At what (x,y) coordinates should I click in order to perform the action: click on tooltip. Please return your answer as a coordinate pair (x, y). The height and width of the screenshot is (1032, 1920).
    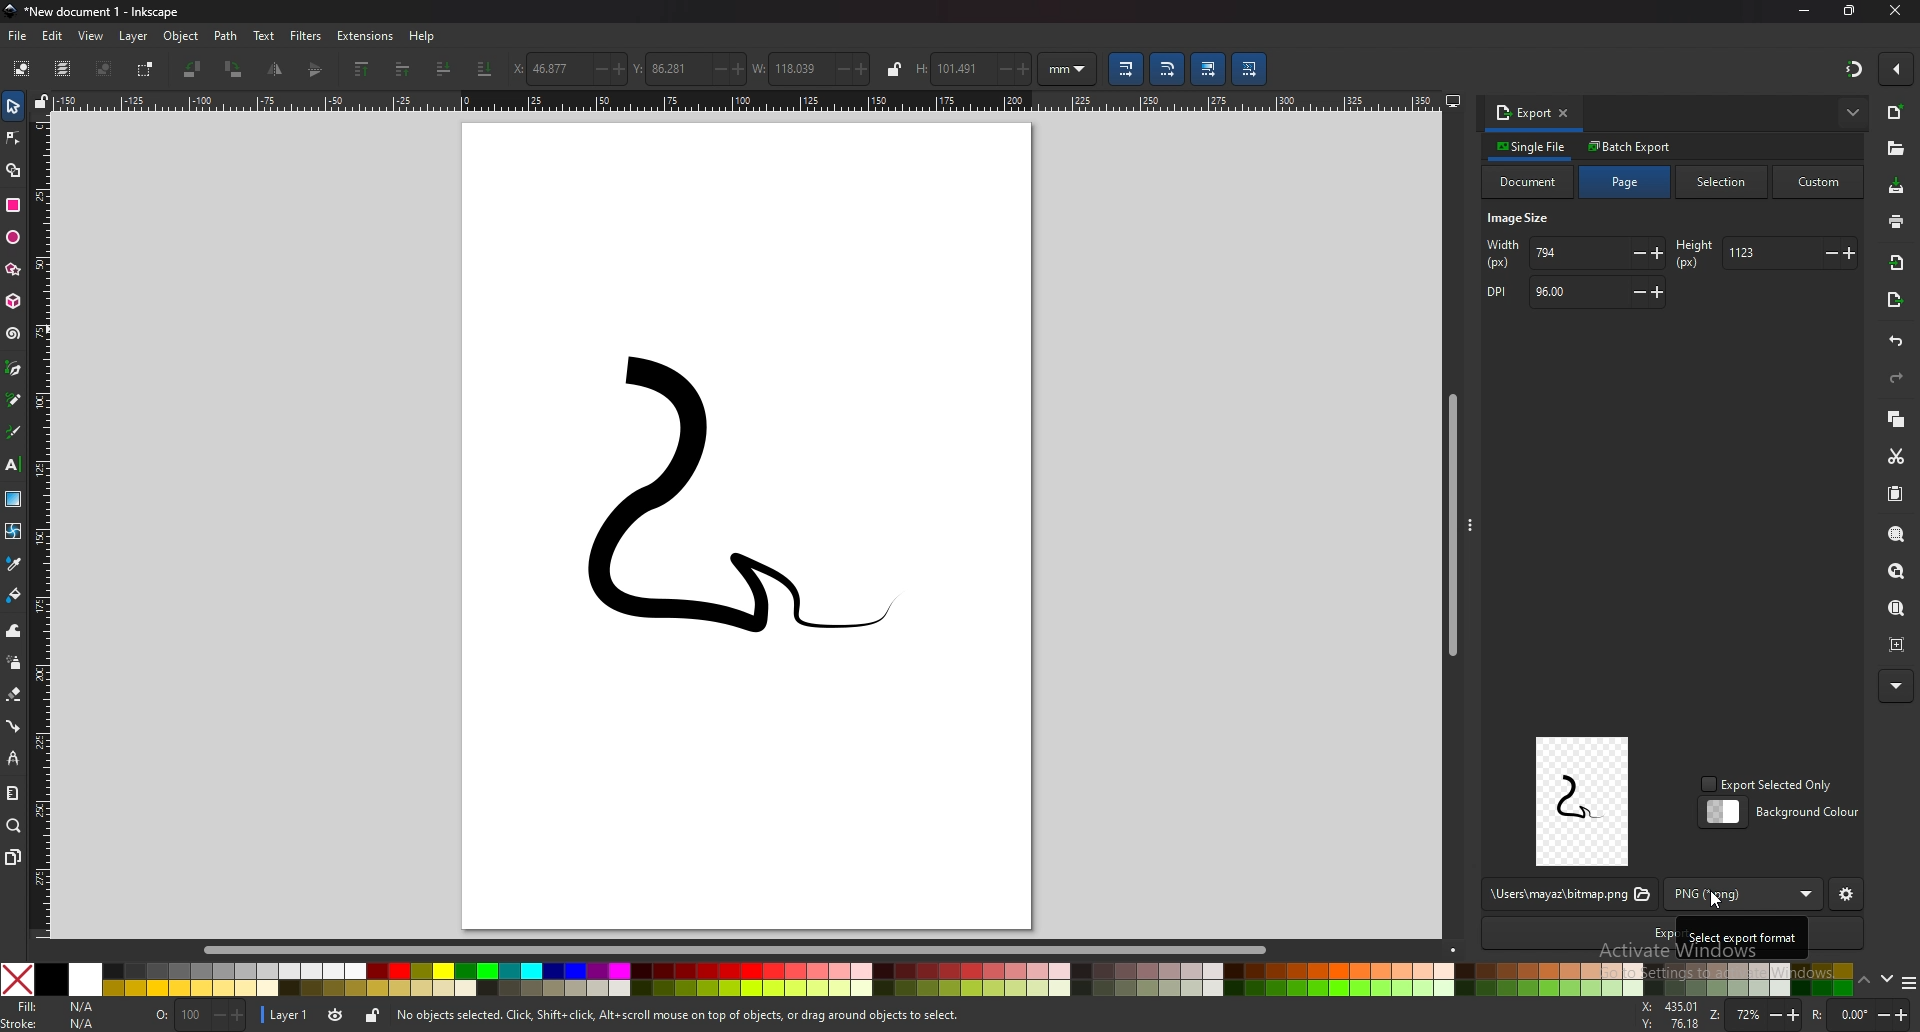
    Looking at the image, I should click on (1742, 936).